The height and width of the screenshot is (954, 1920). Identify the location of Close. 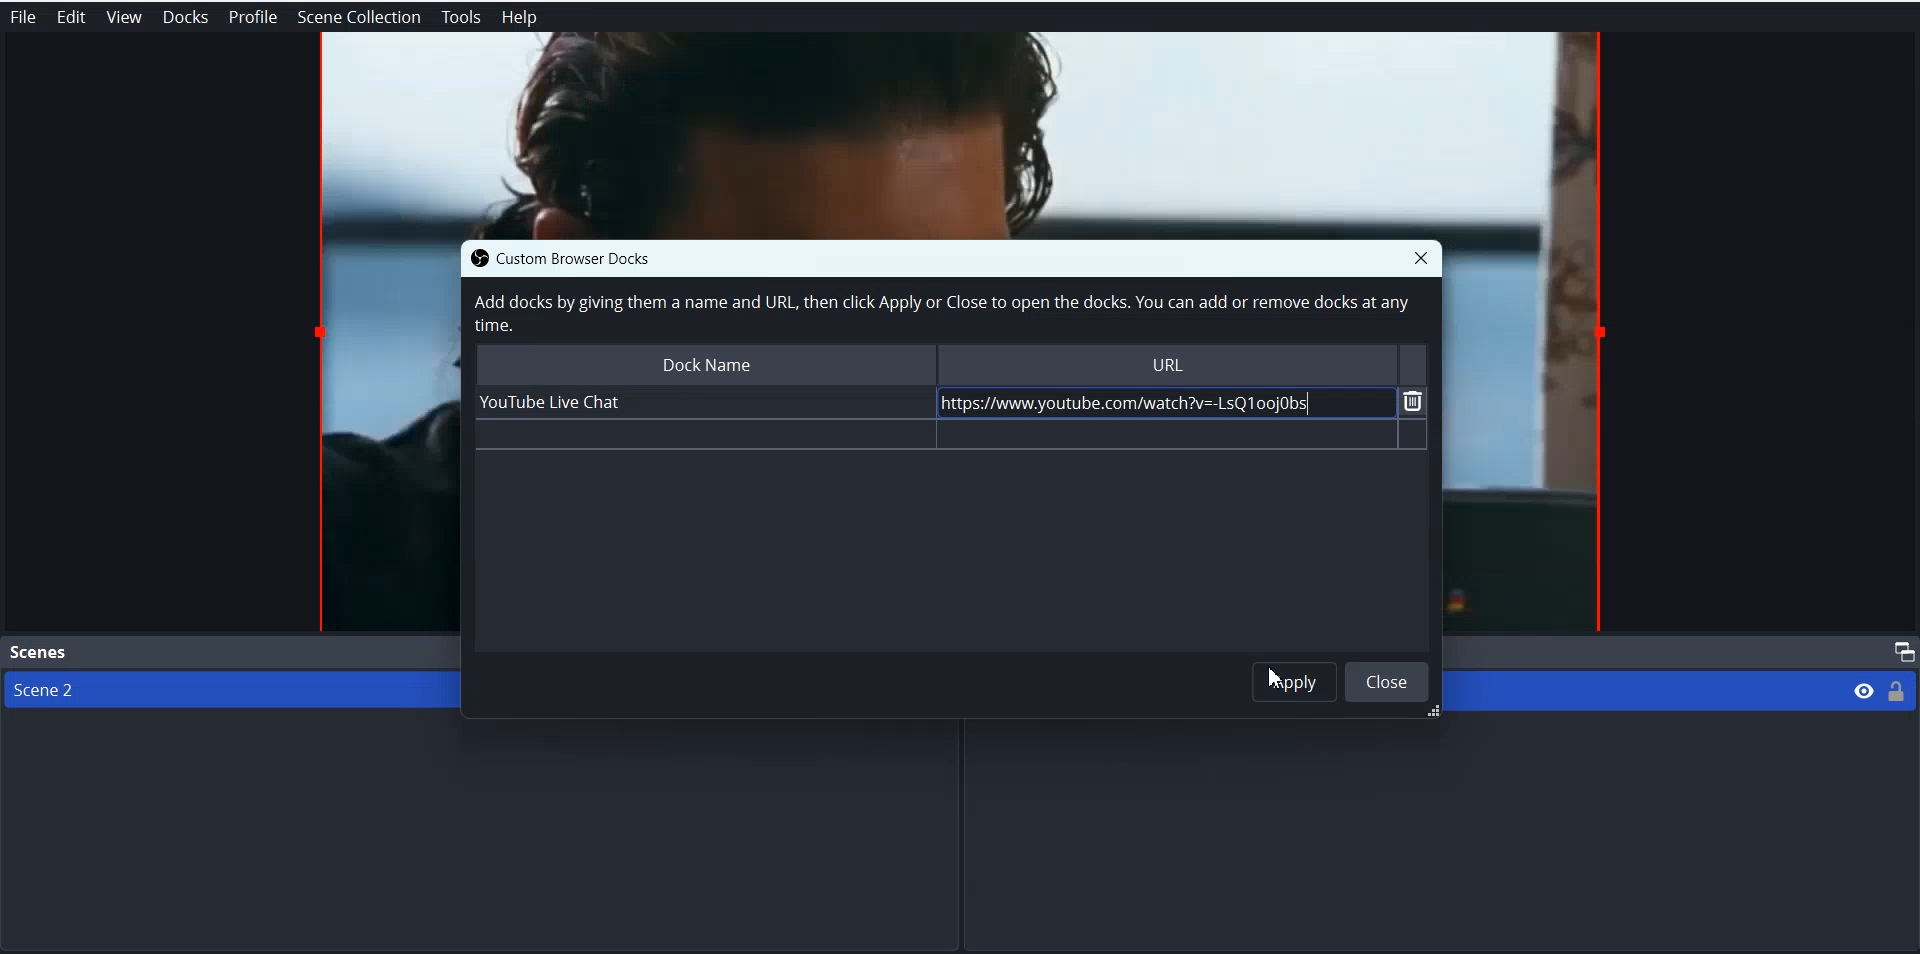
(1387, 681).